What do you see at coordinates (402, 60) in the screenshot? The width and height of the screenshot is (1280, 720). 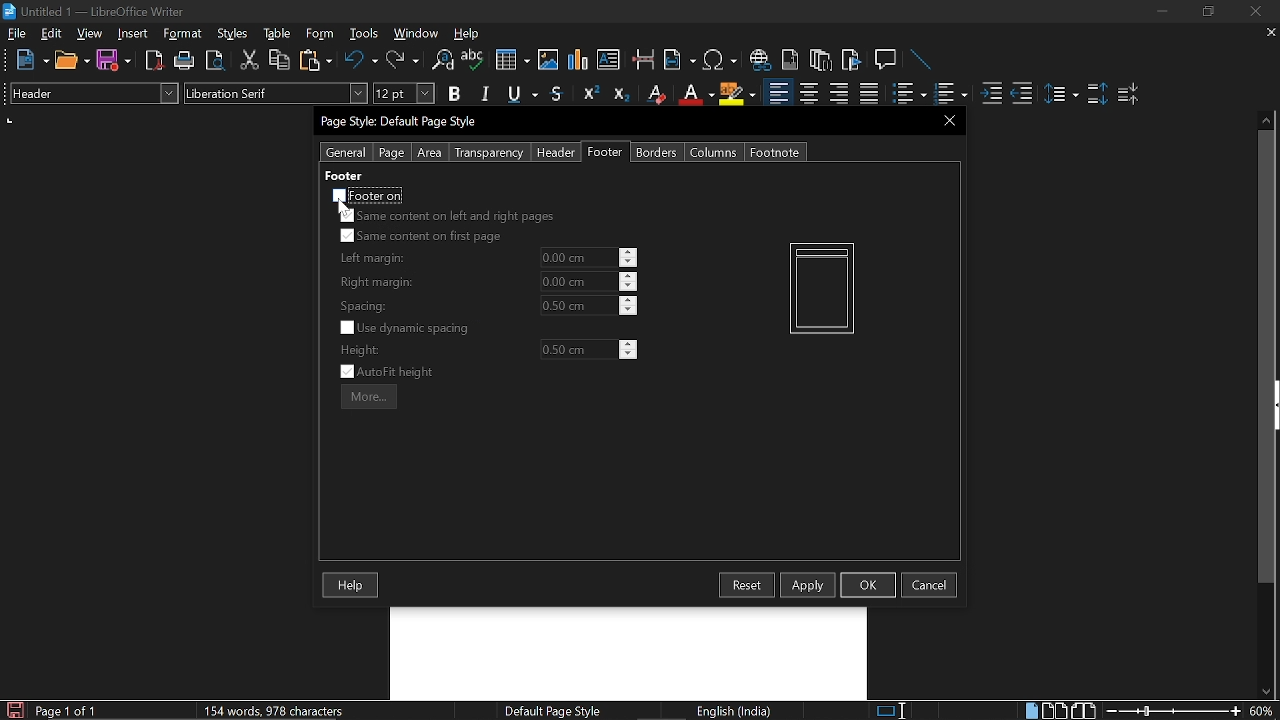 I see `Redo` at bounding box center [402, 60].